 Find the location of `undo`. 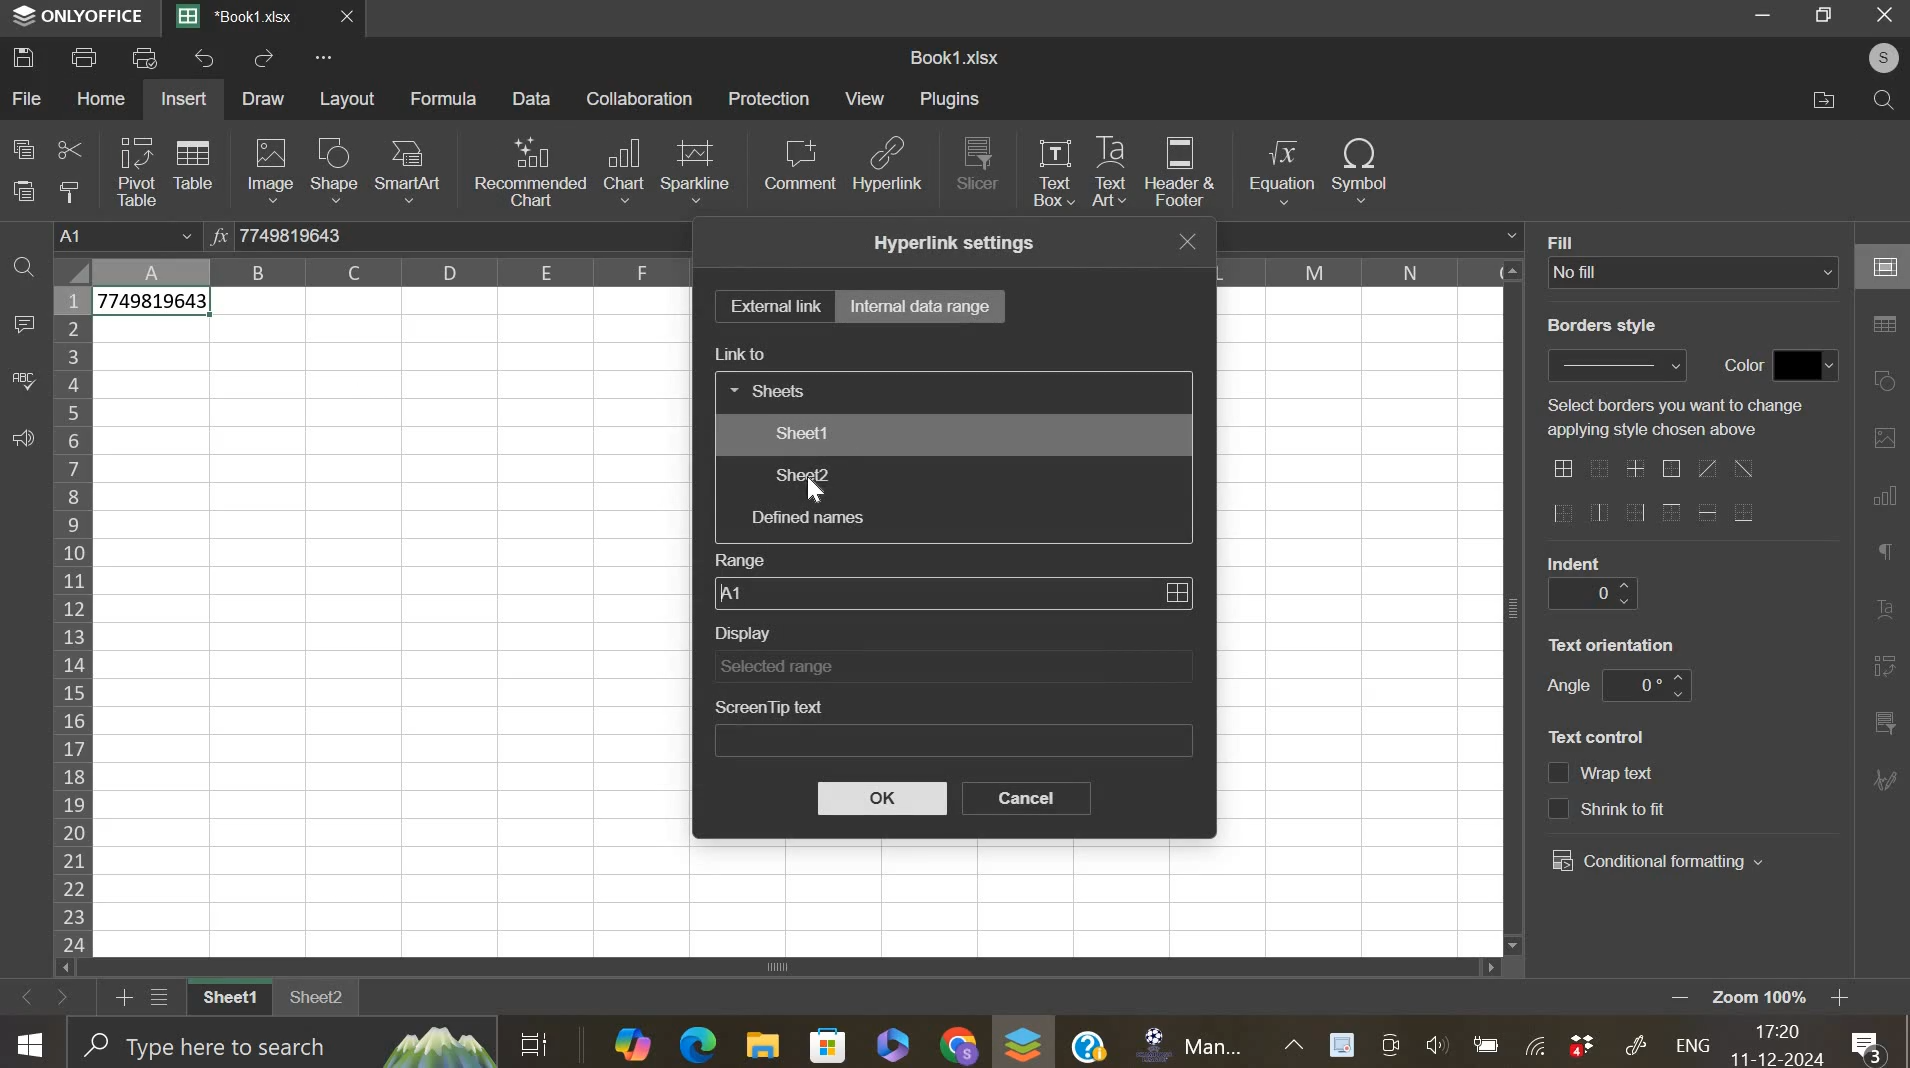

undo is located at coordinates (207, 58).